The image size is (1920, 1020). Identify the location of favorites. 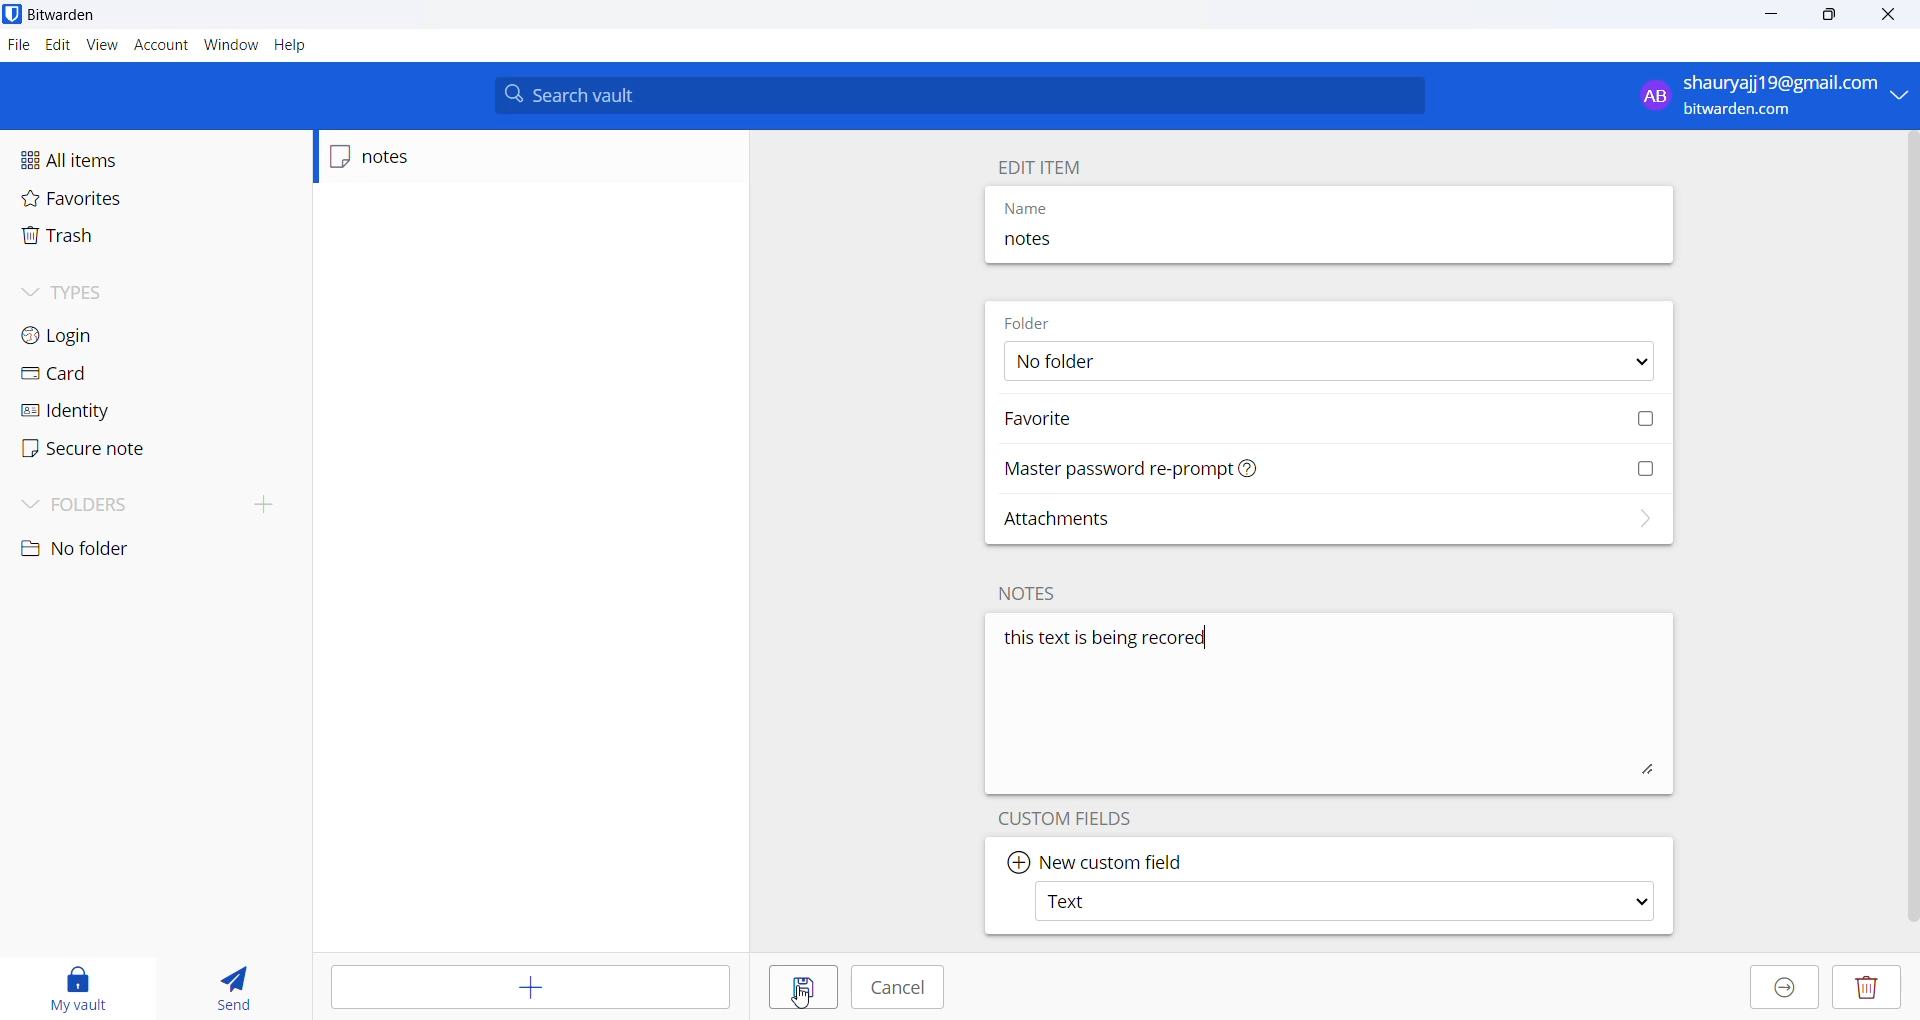
(92, 200).